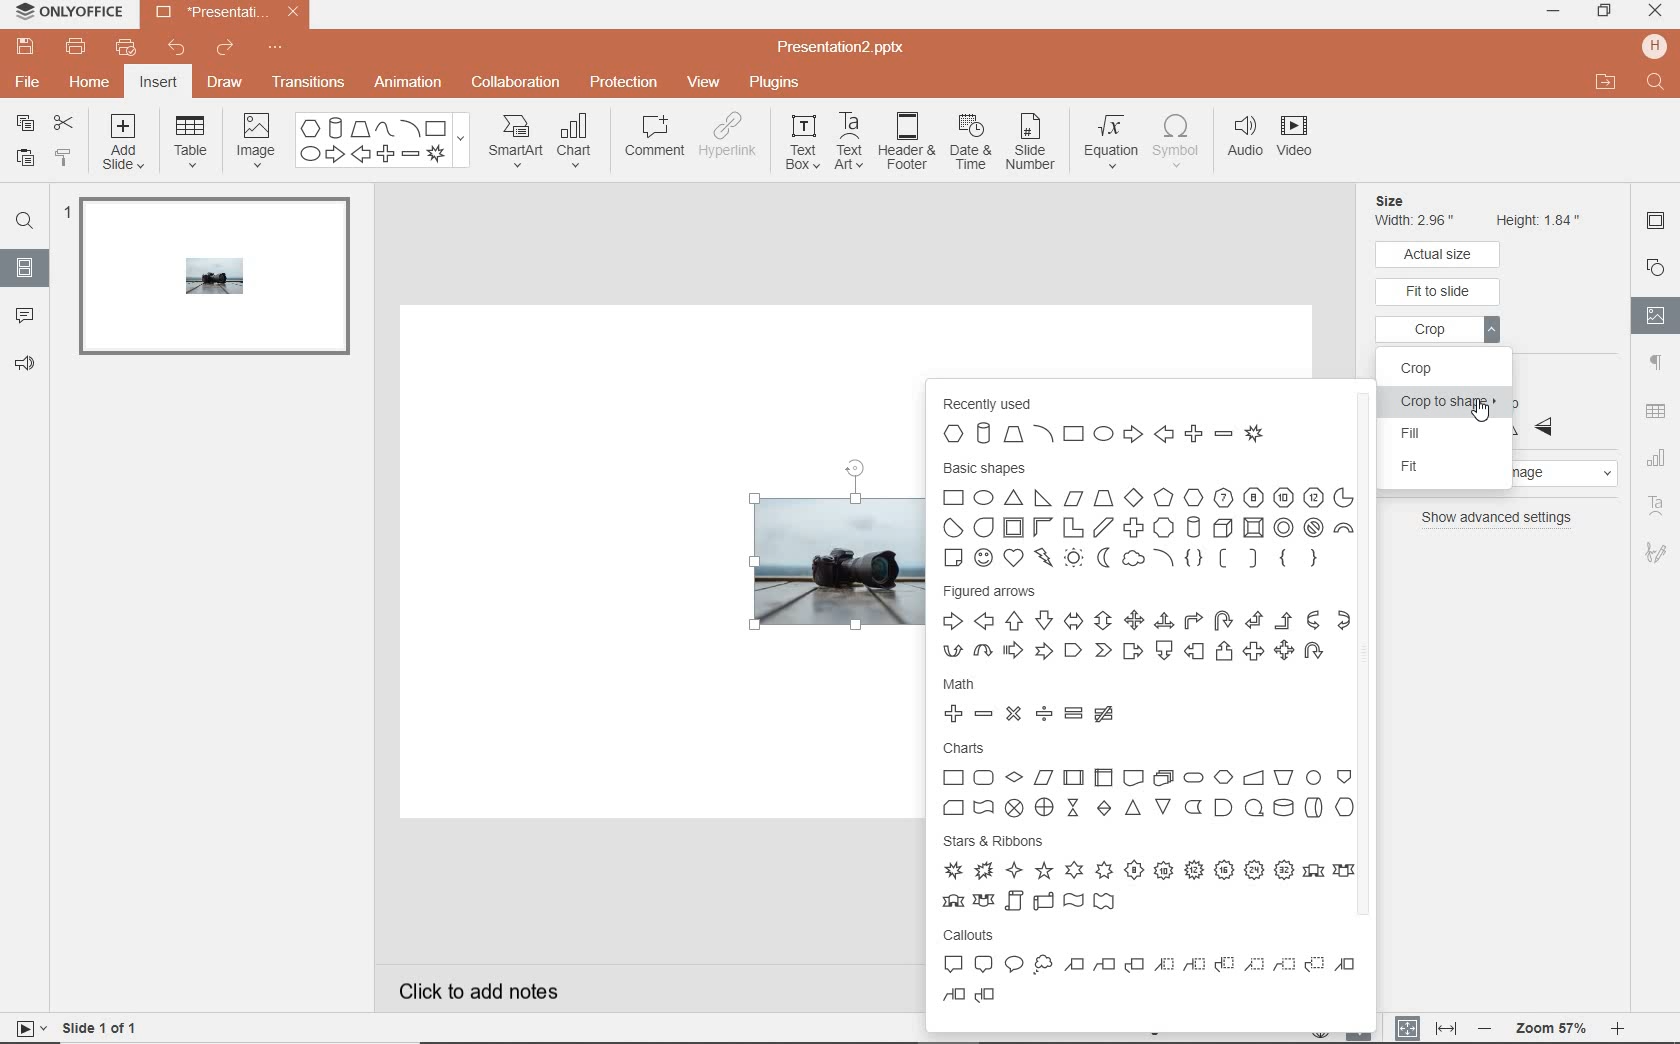 The width and height of the screenshot is (1680, 1044). What do you see at coordinates (1459, 468) in the screenshot?
I see `fit` at bounding box center [1459, 468].